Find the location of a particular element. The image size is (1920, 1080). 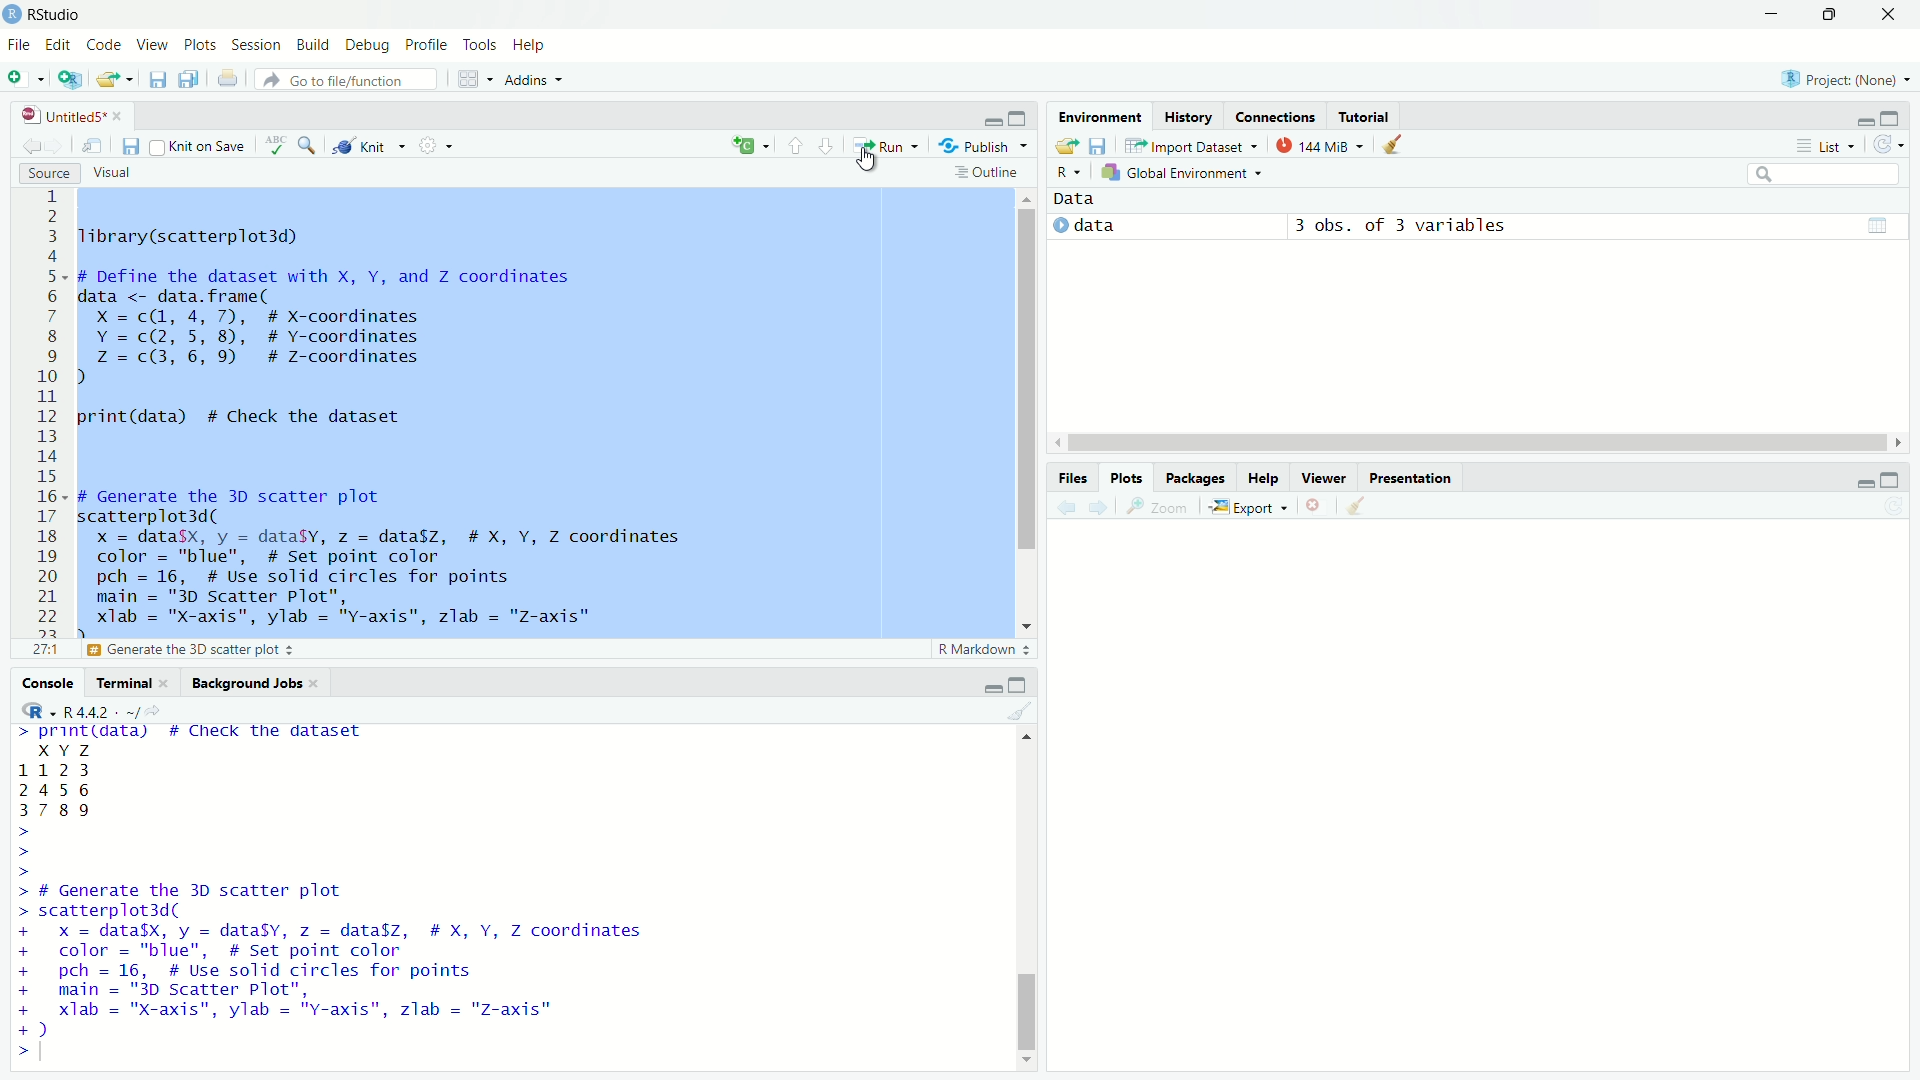

maximize is located at coordinates (1019, 117).